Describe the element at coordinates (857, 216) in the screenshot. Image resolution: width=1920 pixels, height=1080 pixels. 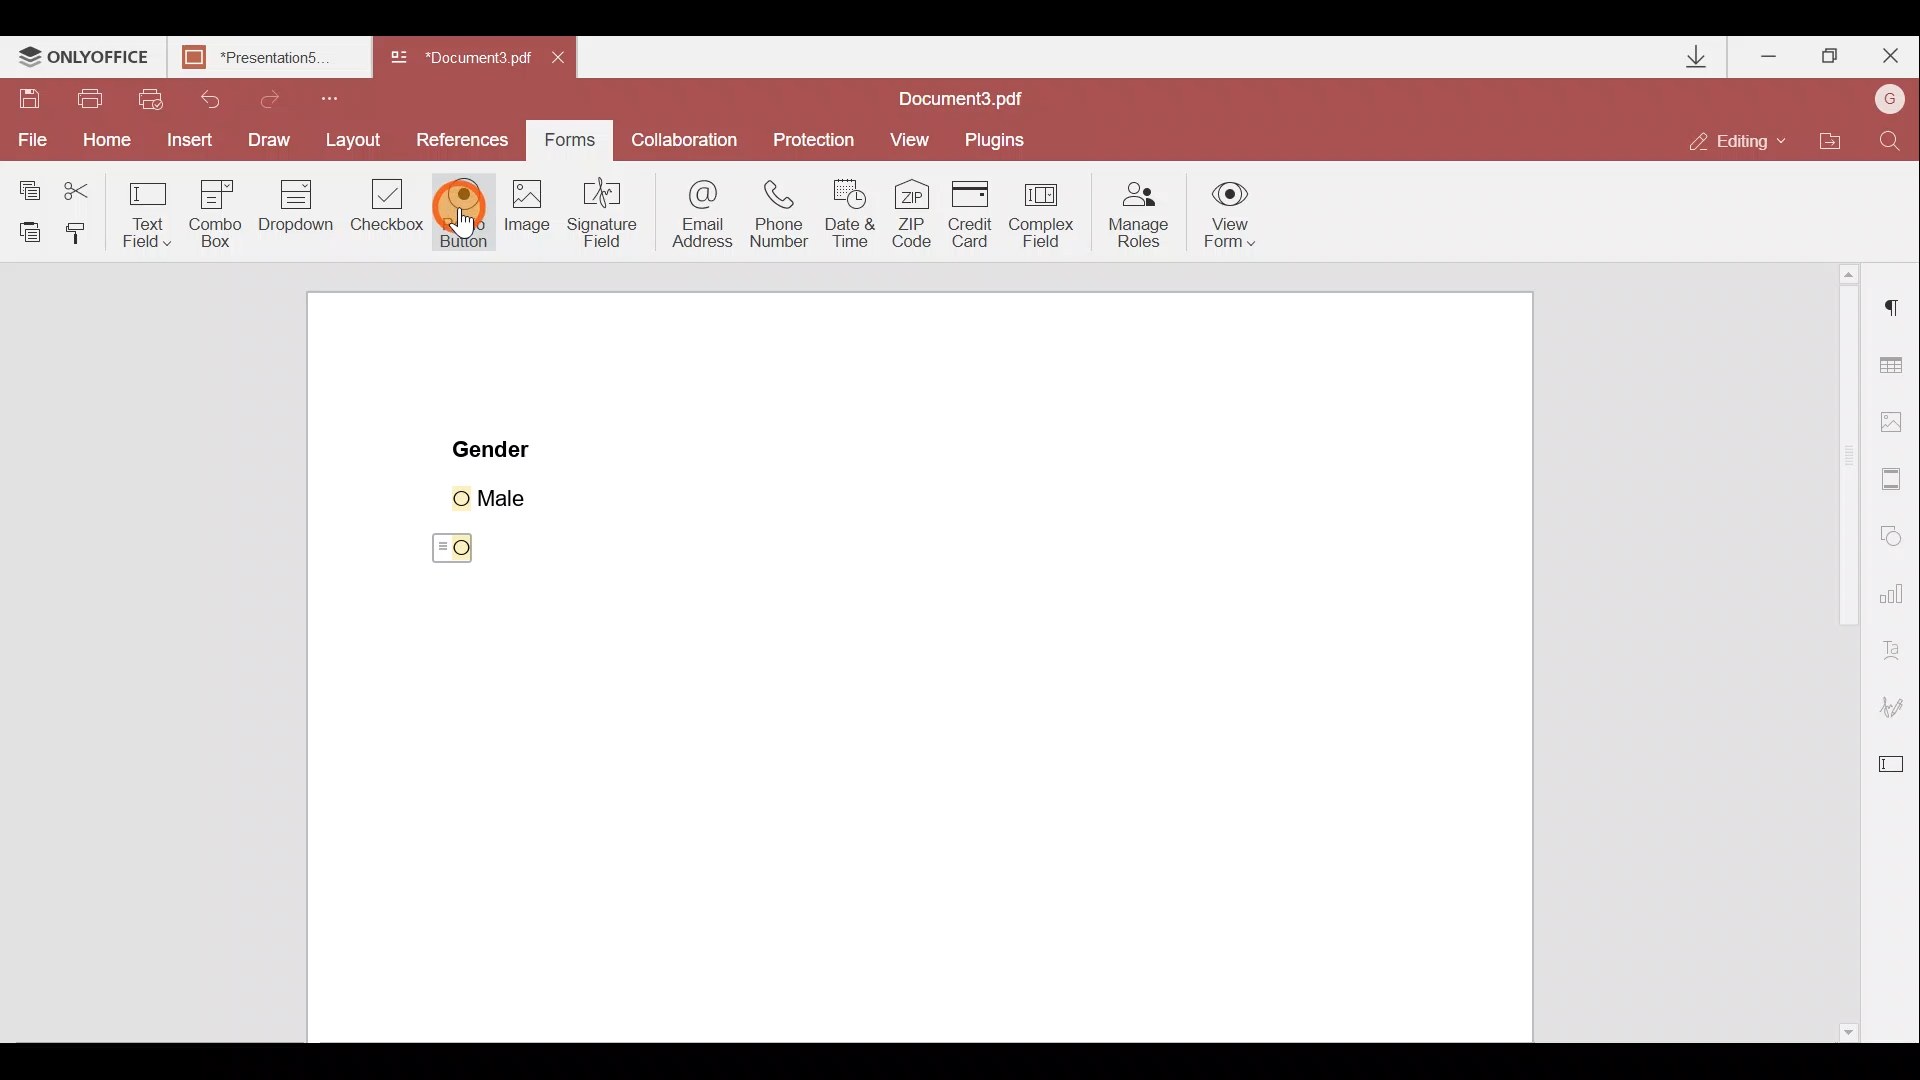
I see `Date & time` at that location.